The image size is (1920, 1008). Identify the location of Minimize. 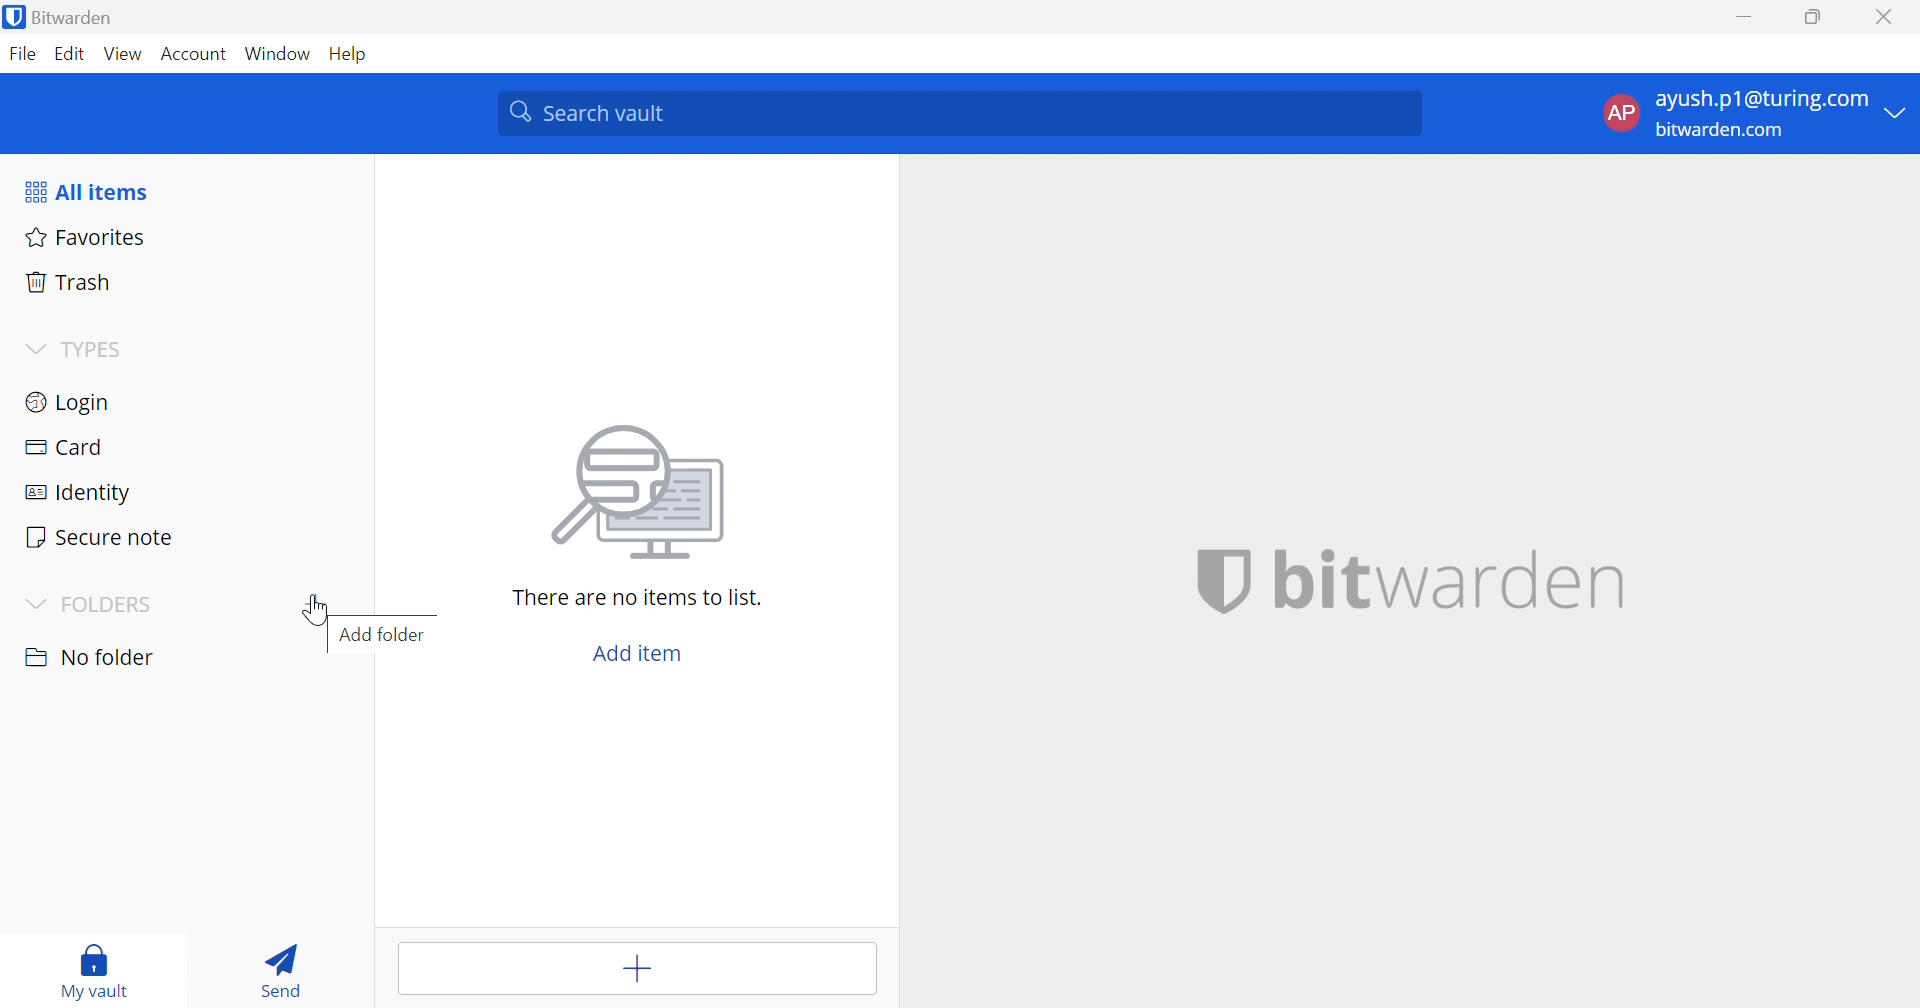
(1744, 14).